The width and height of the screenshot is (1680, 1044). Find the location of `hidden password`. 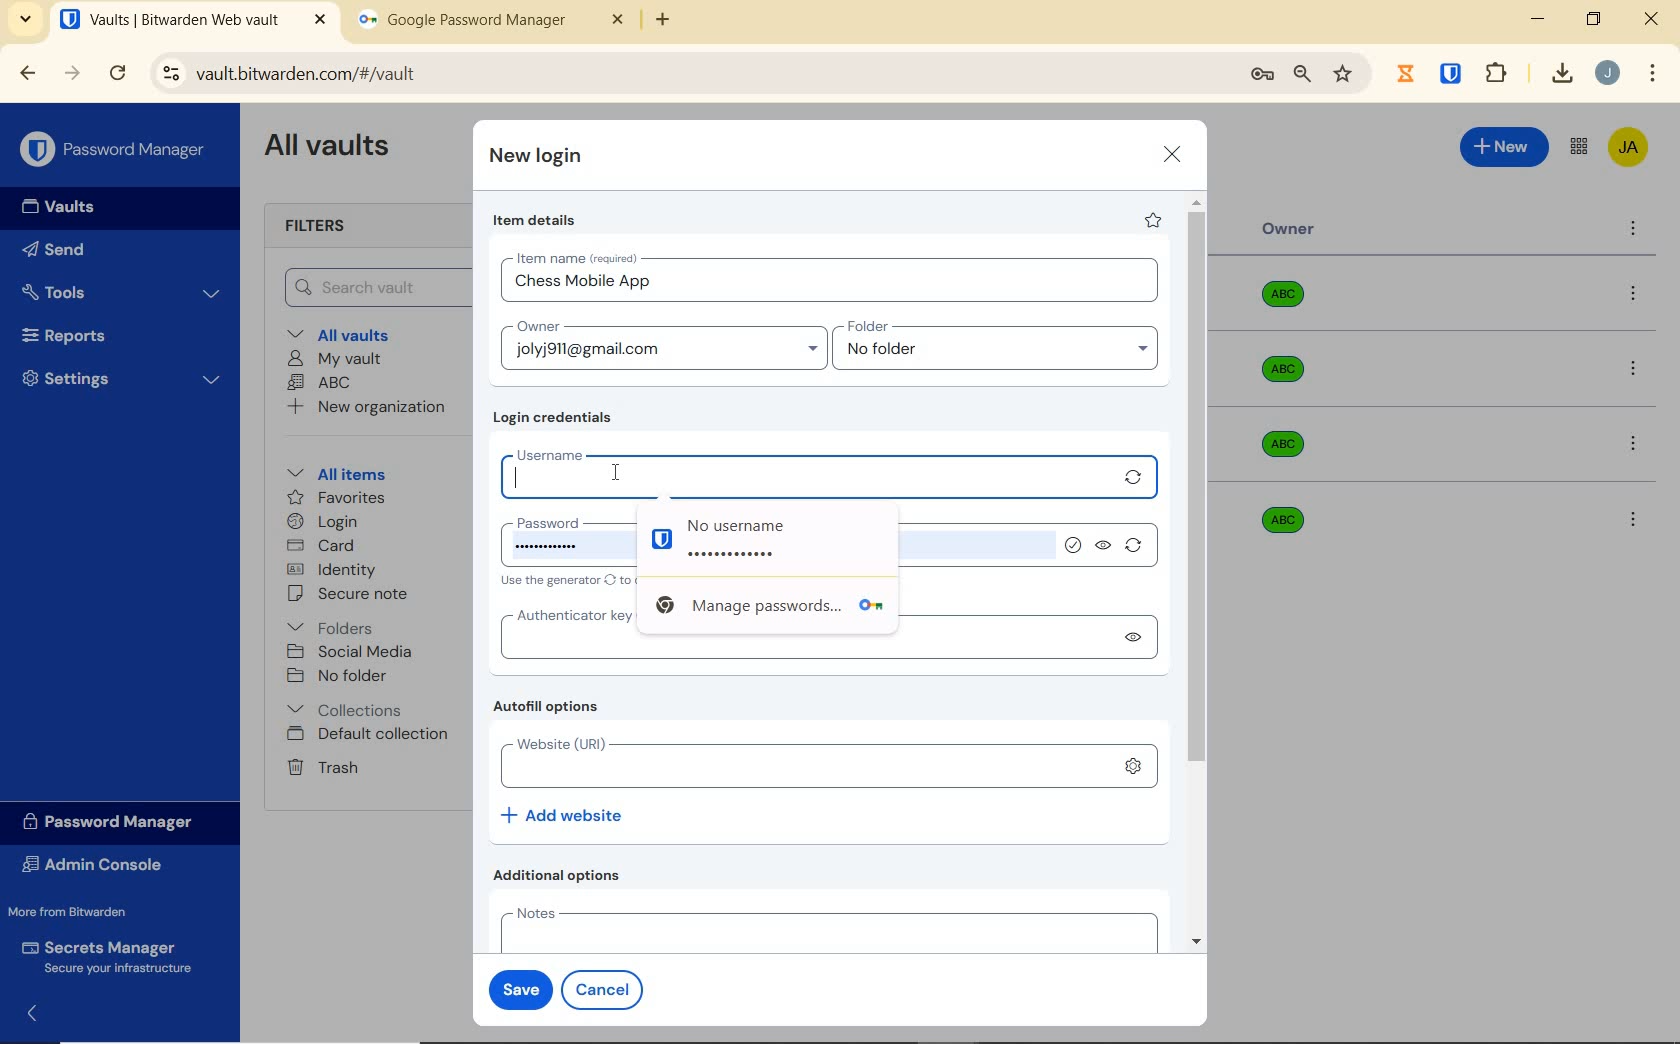

hidden password is located at coordinates (744, 555).